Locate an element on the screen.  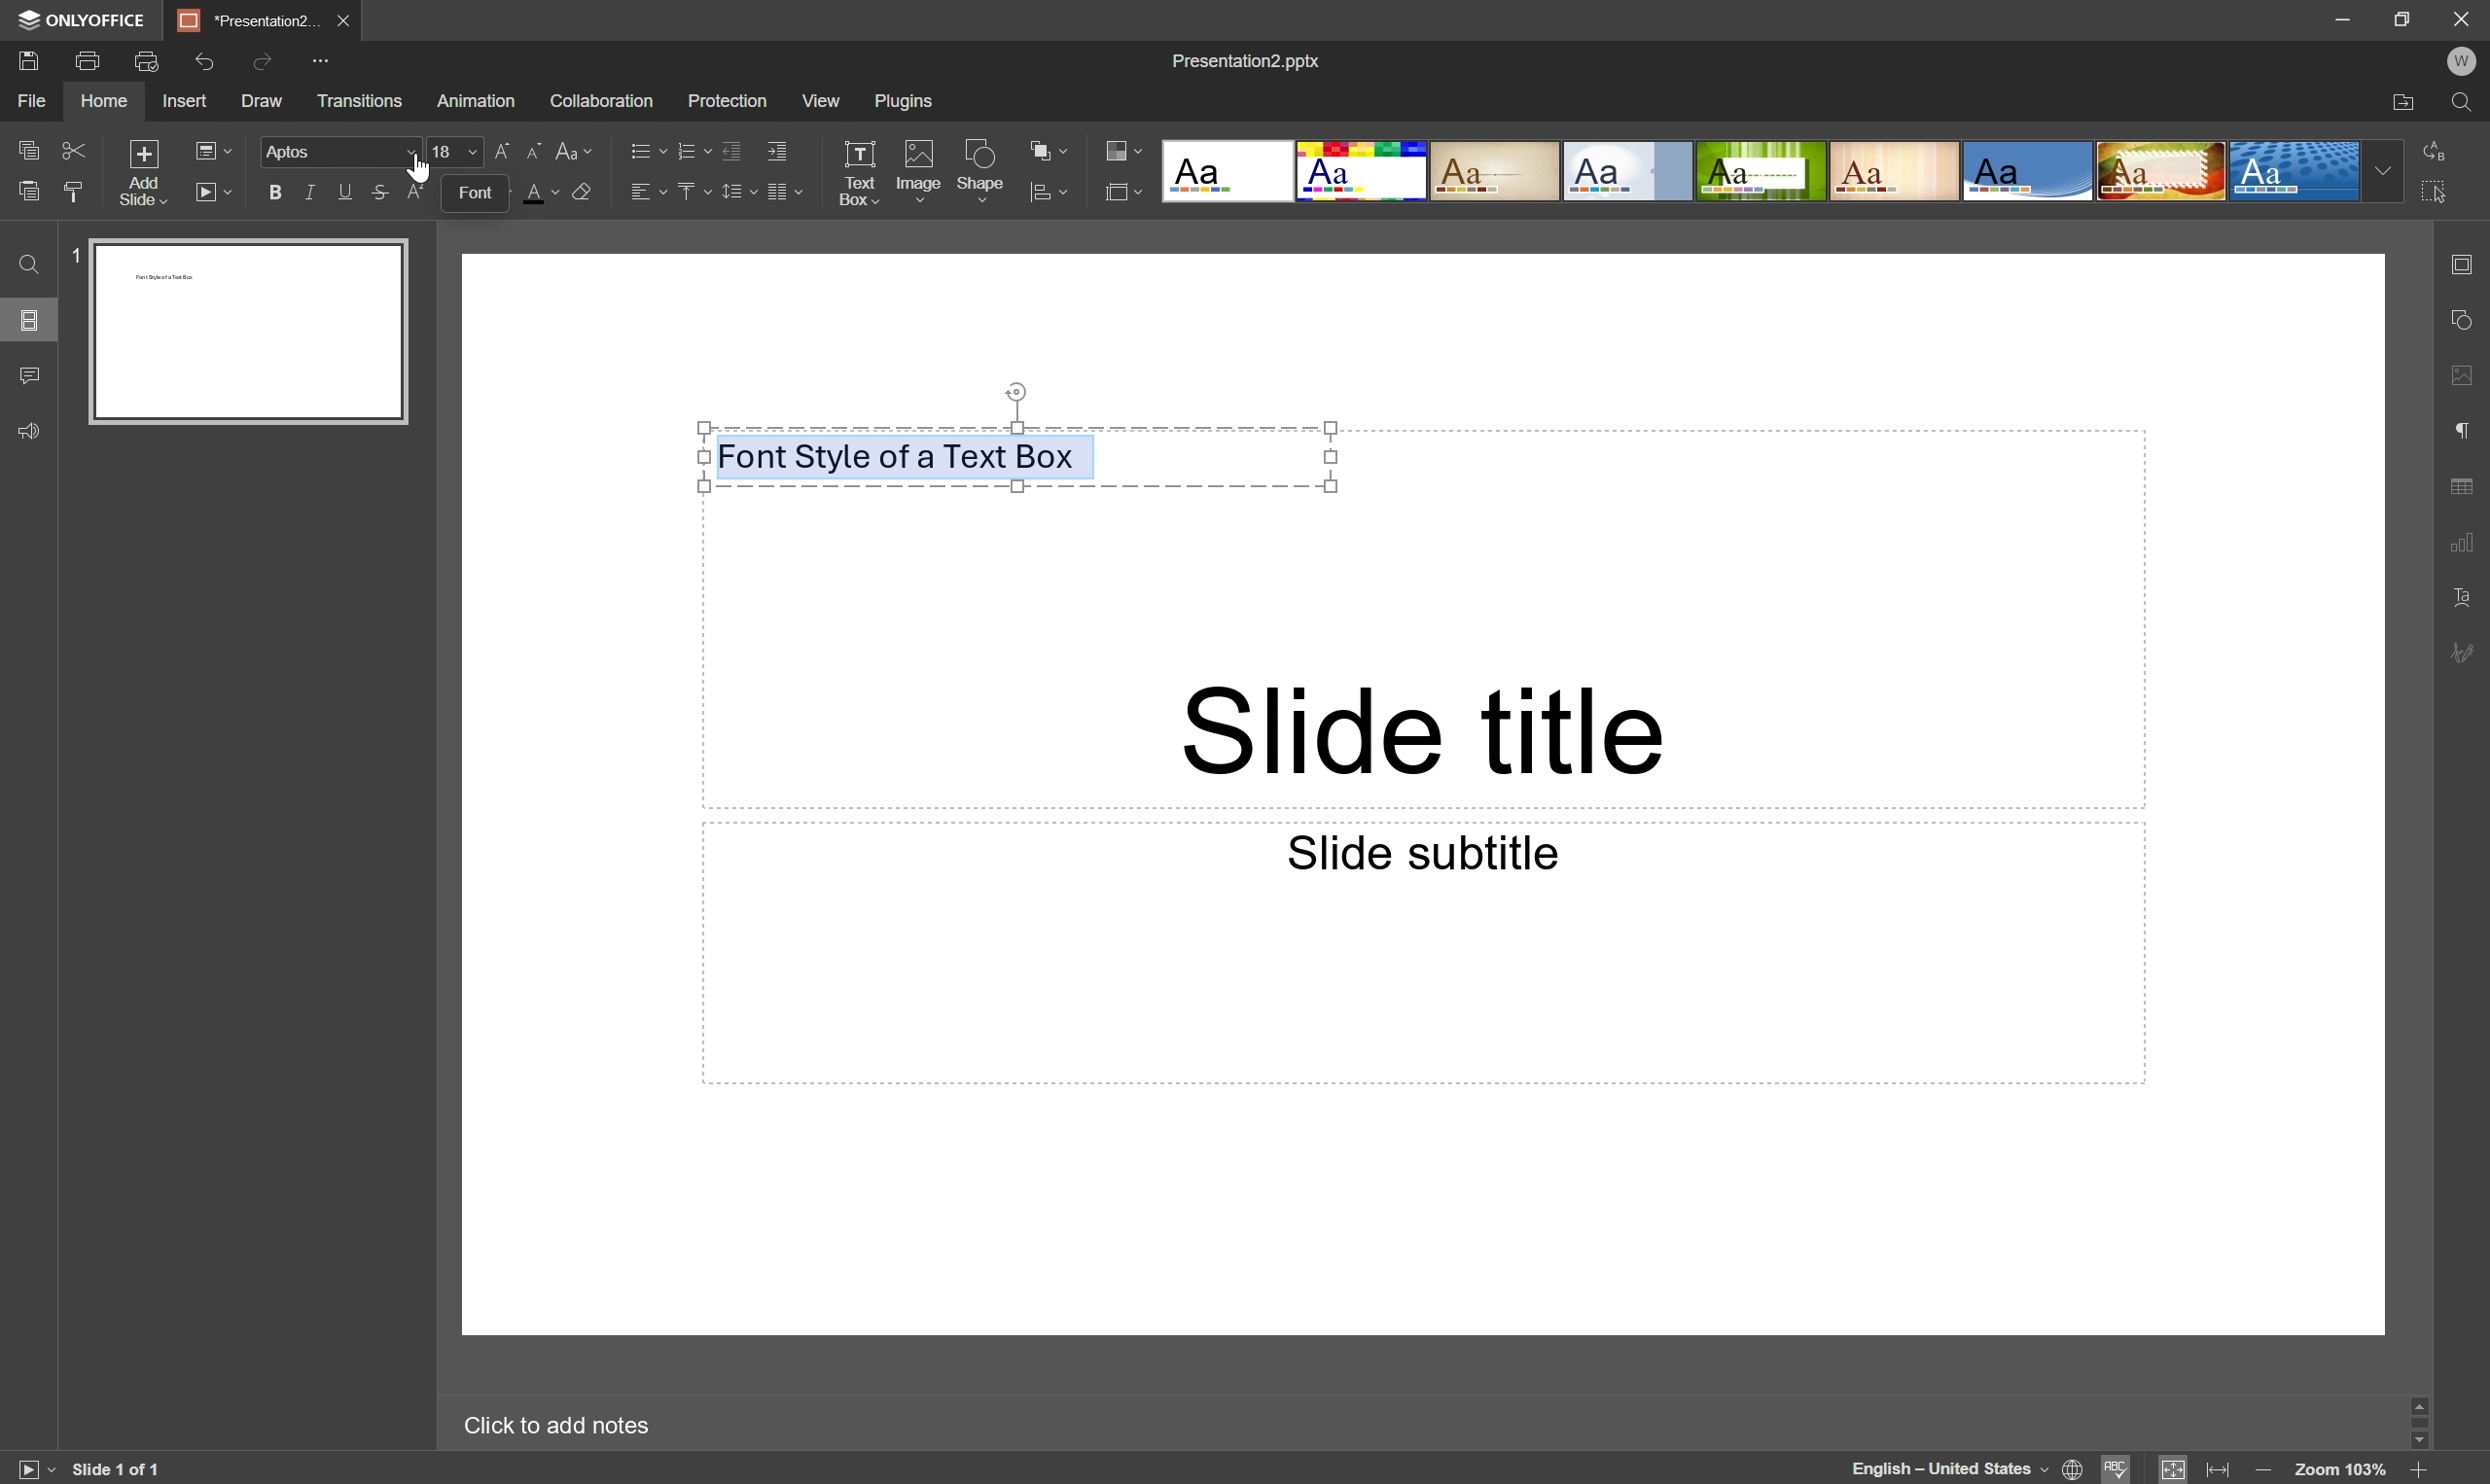
Add slide is located at coordinates (143, 170).